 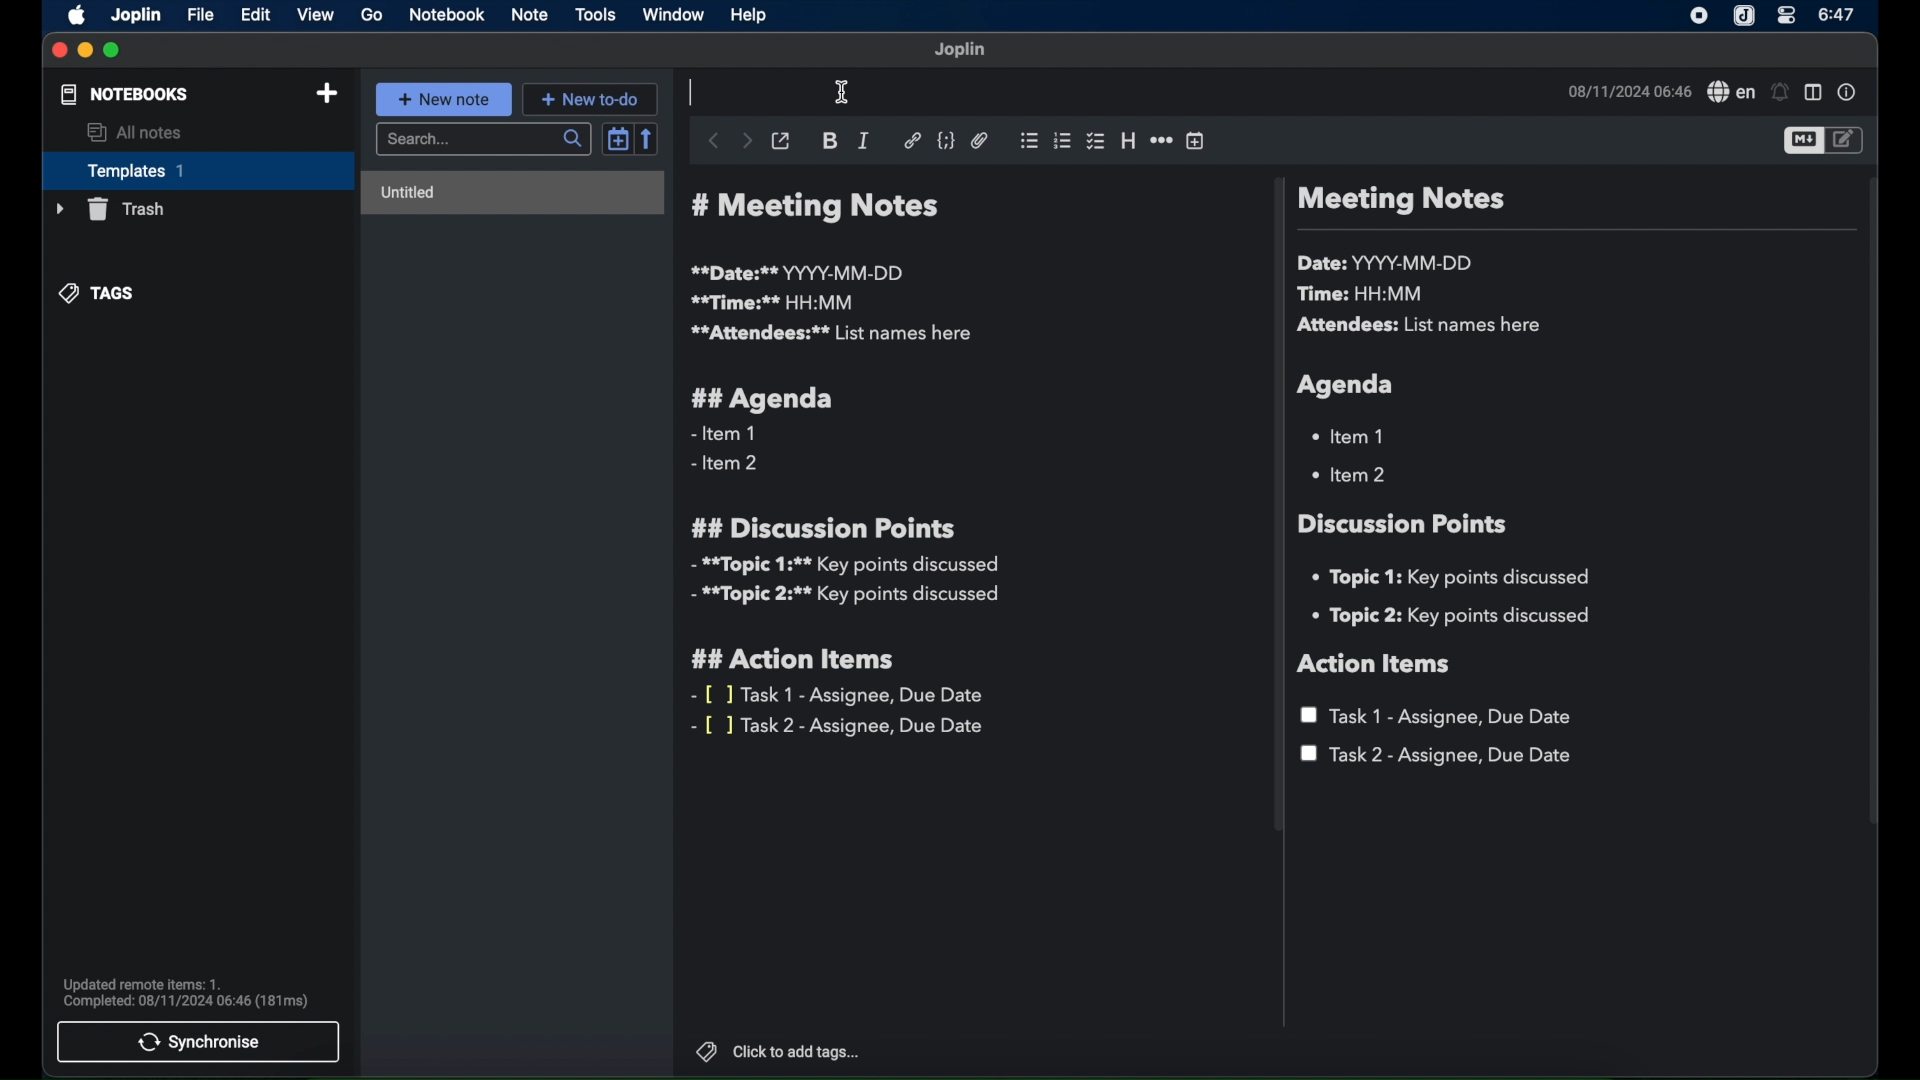 I want to click on horizontal rule, so click(x=1161, y=139).